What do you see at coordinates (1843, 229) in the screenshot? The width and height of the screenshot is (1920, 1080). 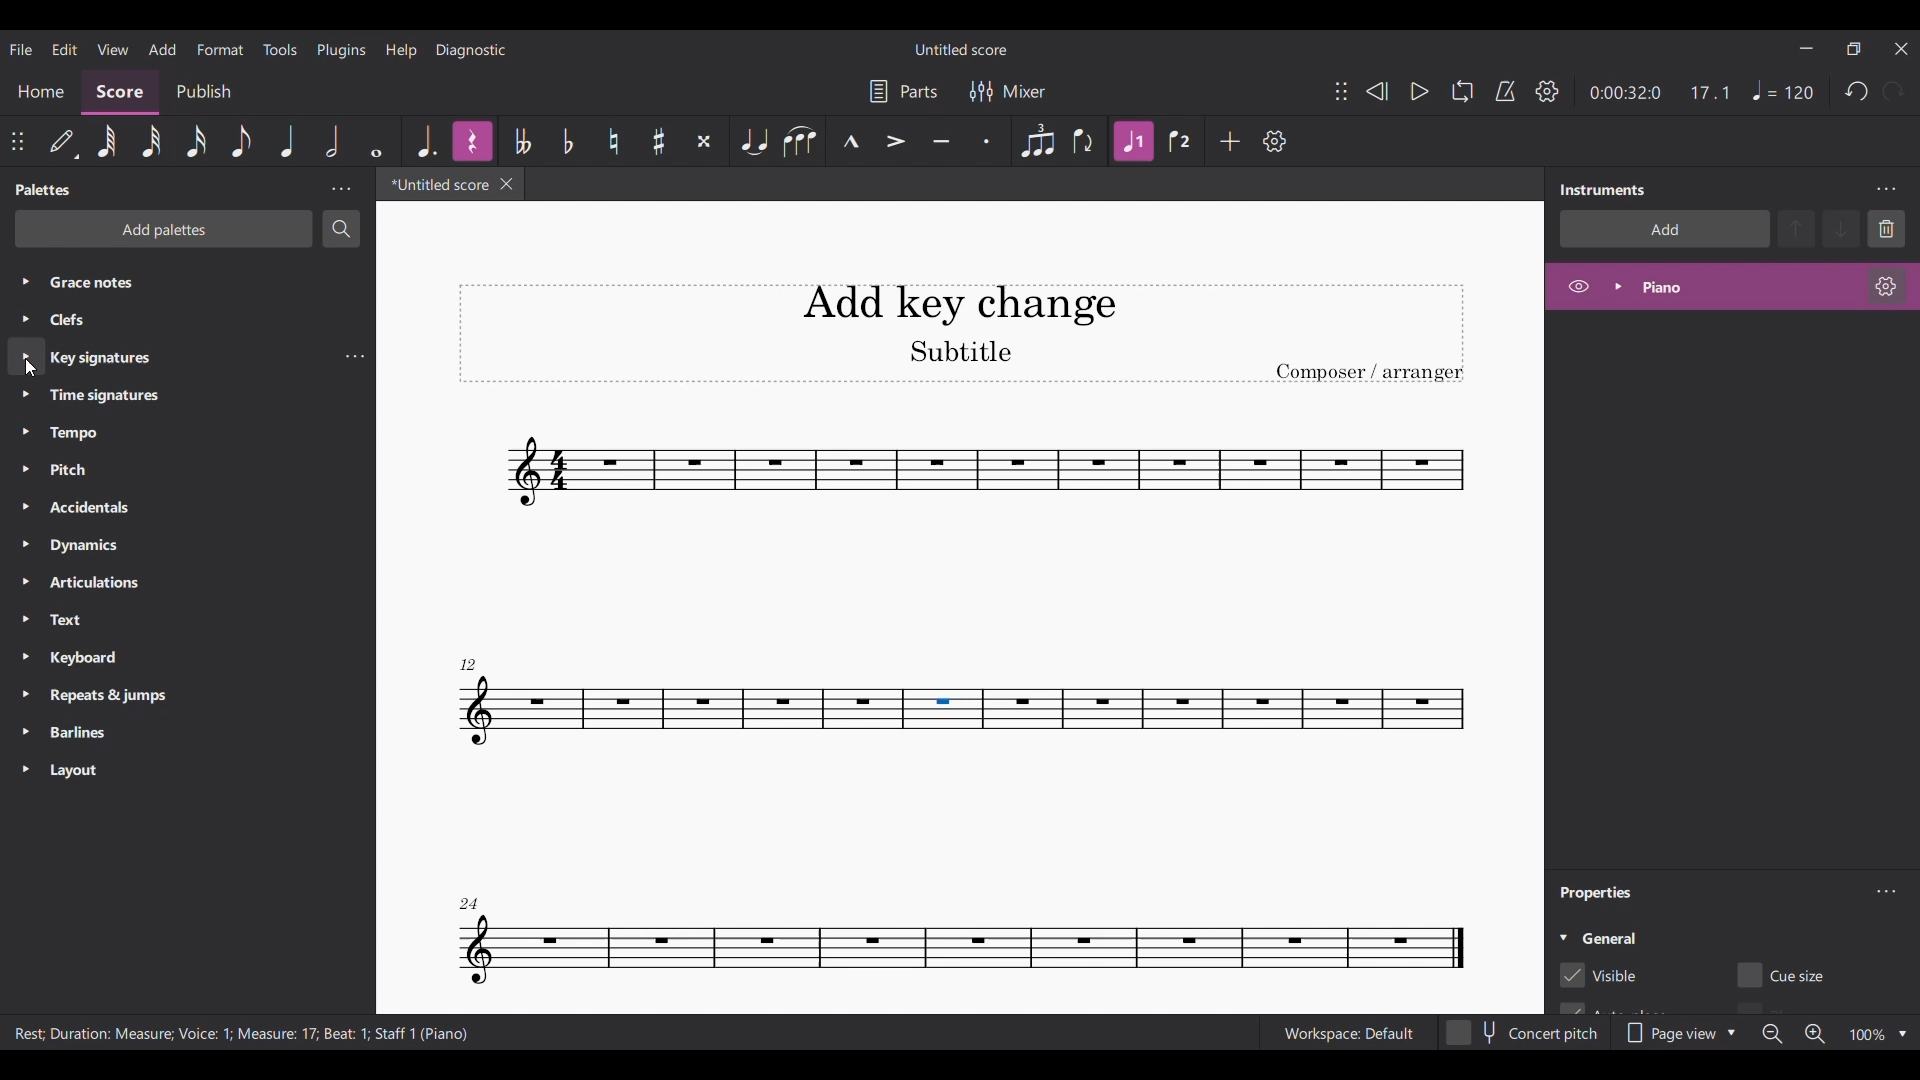 I see `Move down` at bounding box center [1843, 229].